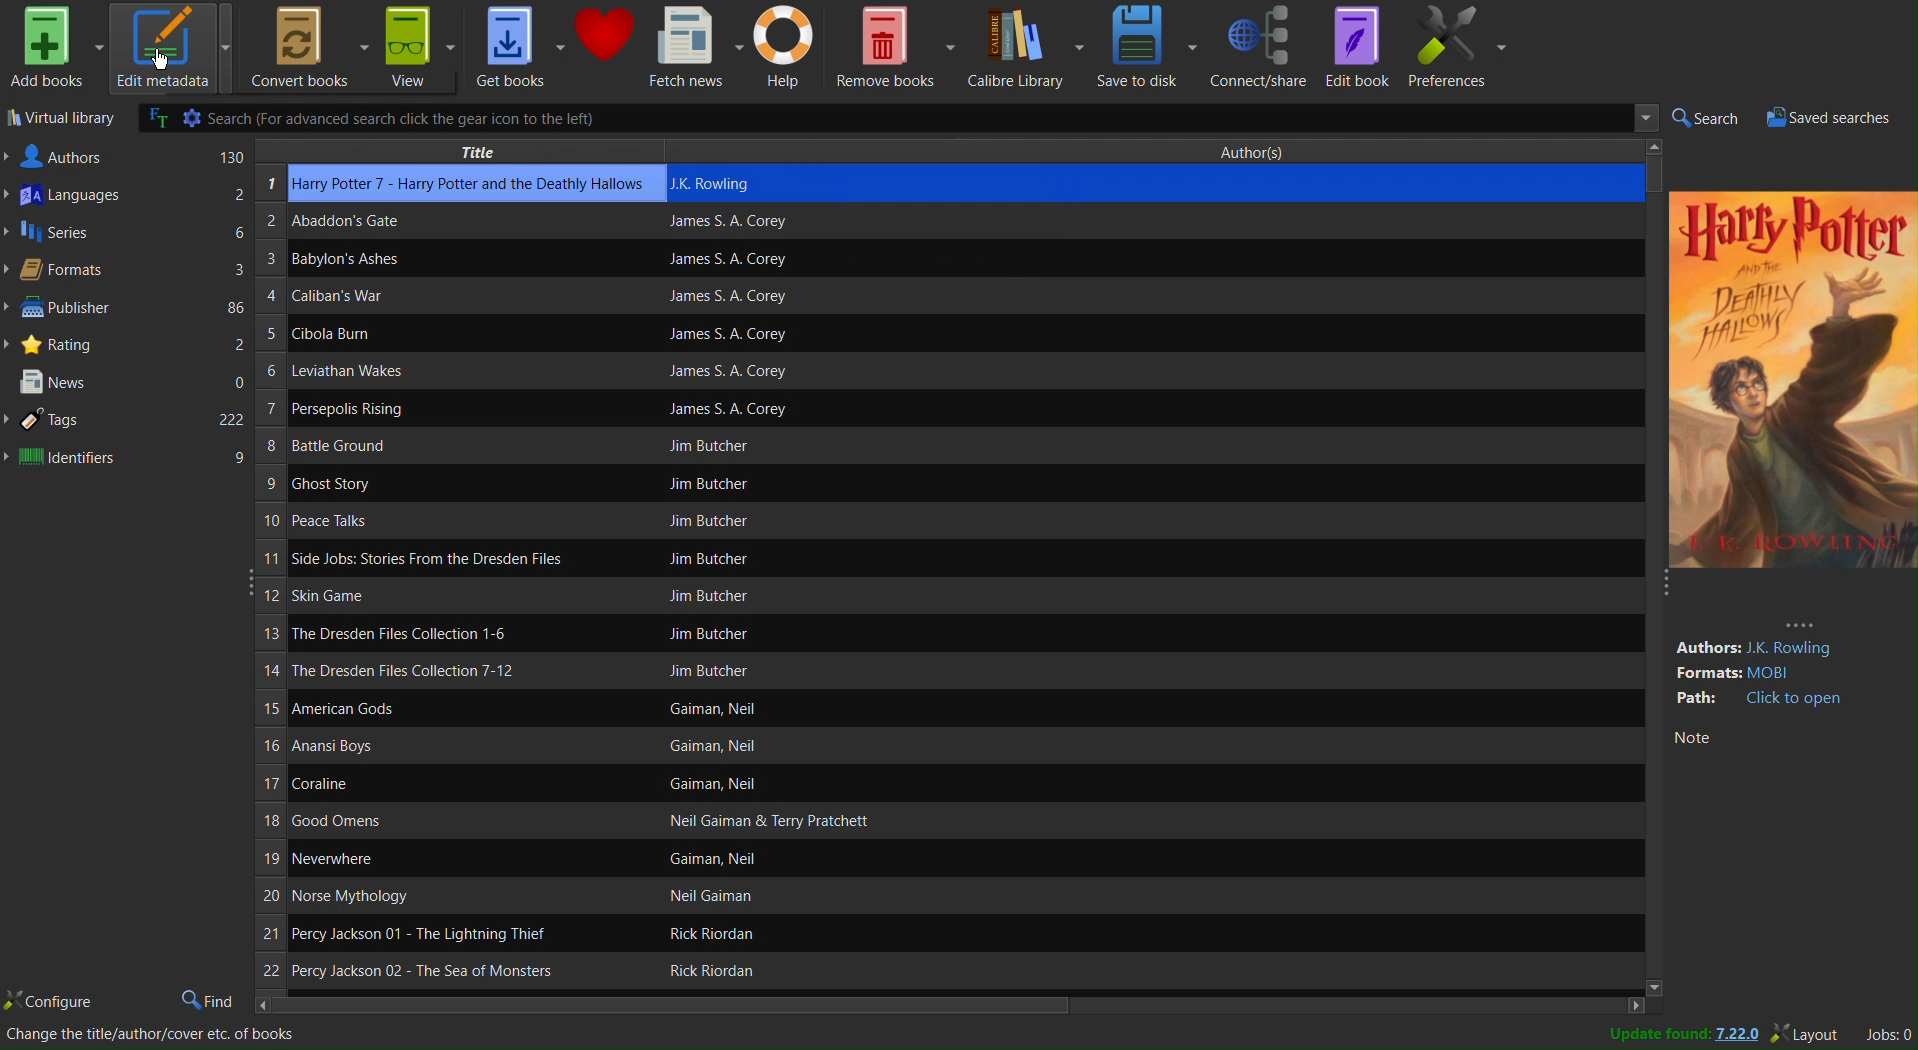 The image size is (1918, 1050). Describe the element at coordinates (128, 195) in the screenshot. I see `Languages` at that location.